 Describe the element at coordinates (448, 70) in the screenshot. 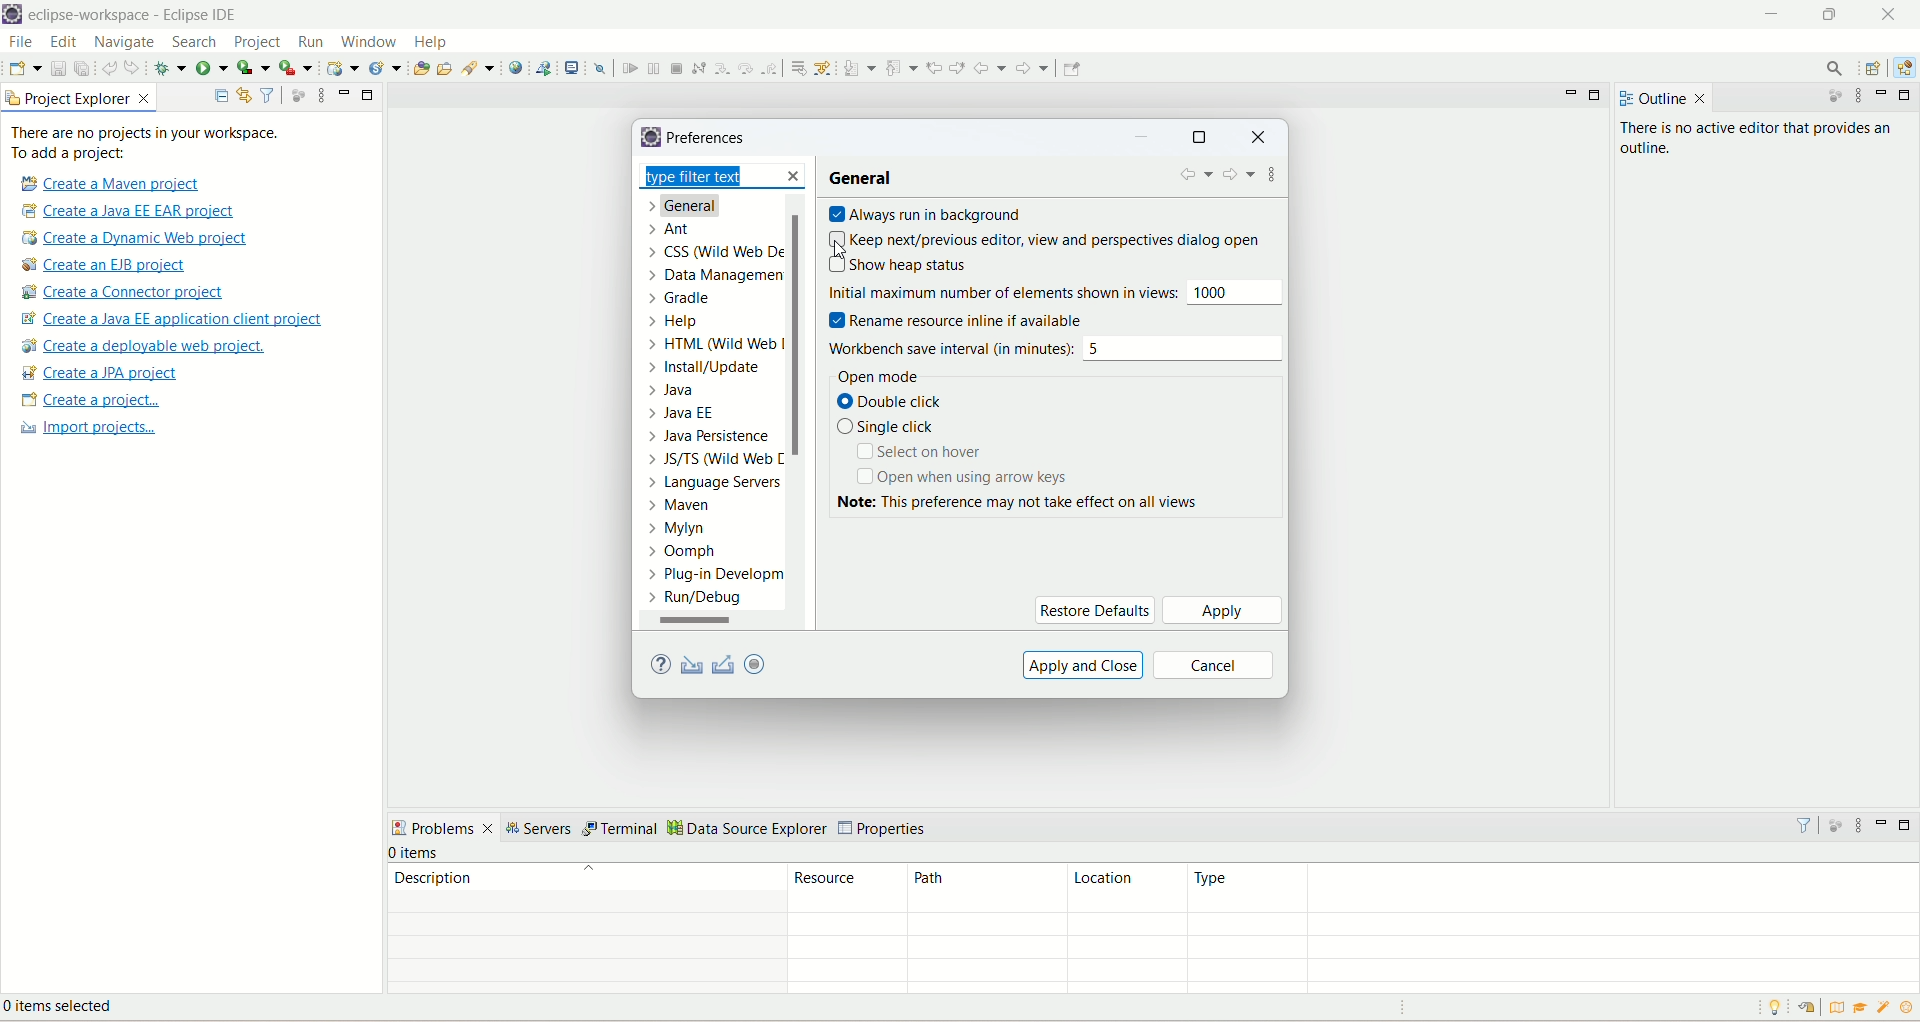

I see `open task` at that location.